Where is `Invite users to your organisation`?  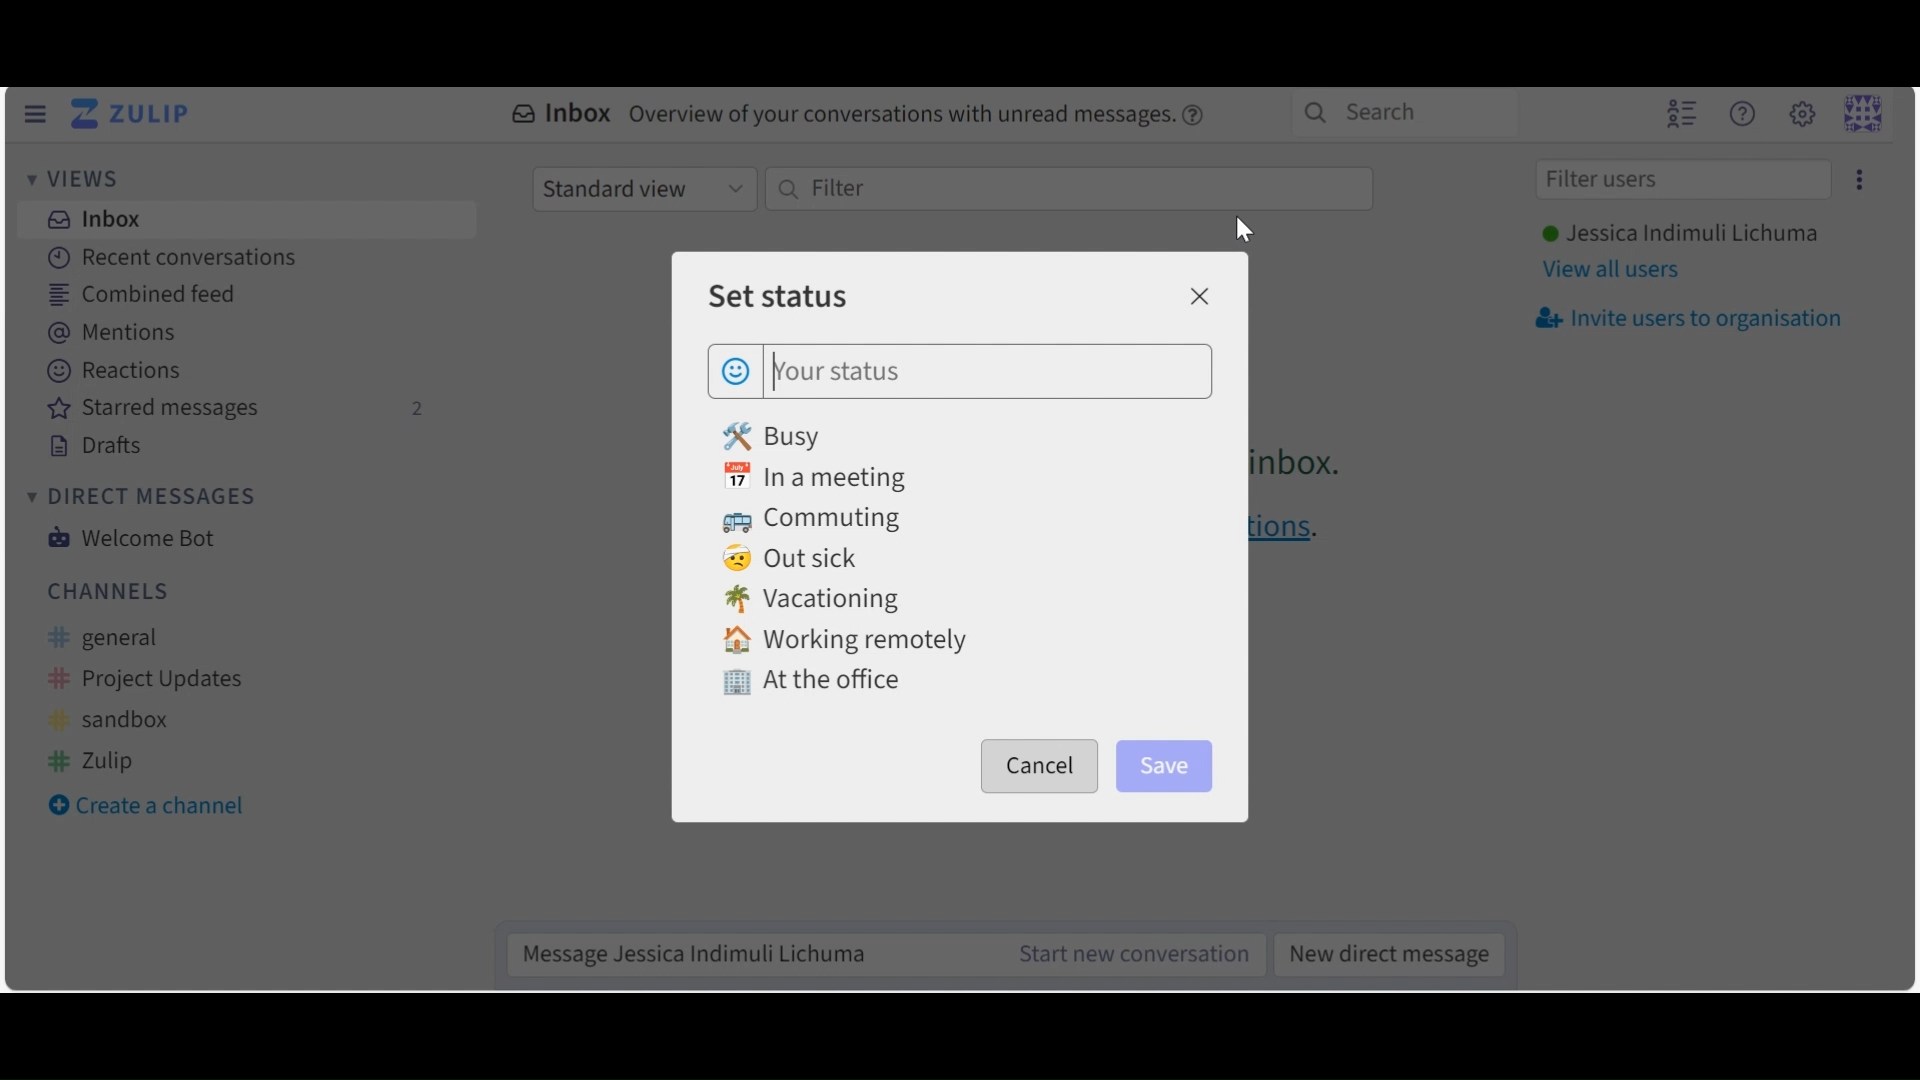 Invite users to your organisation is located at coordinates (1687, 319).